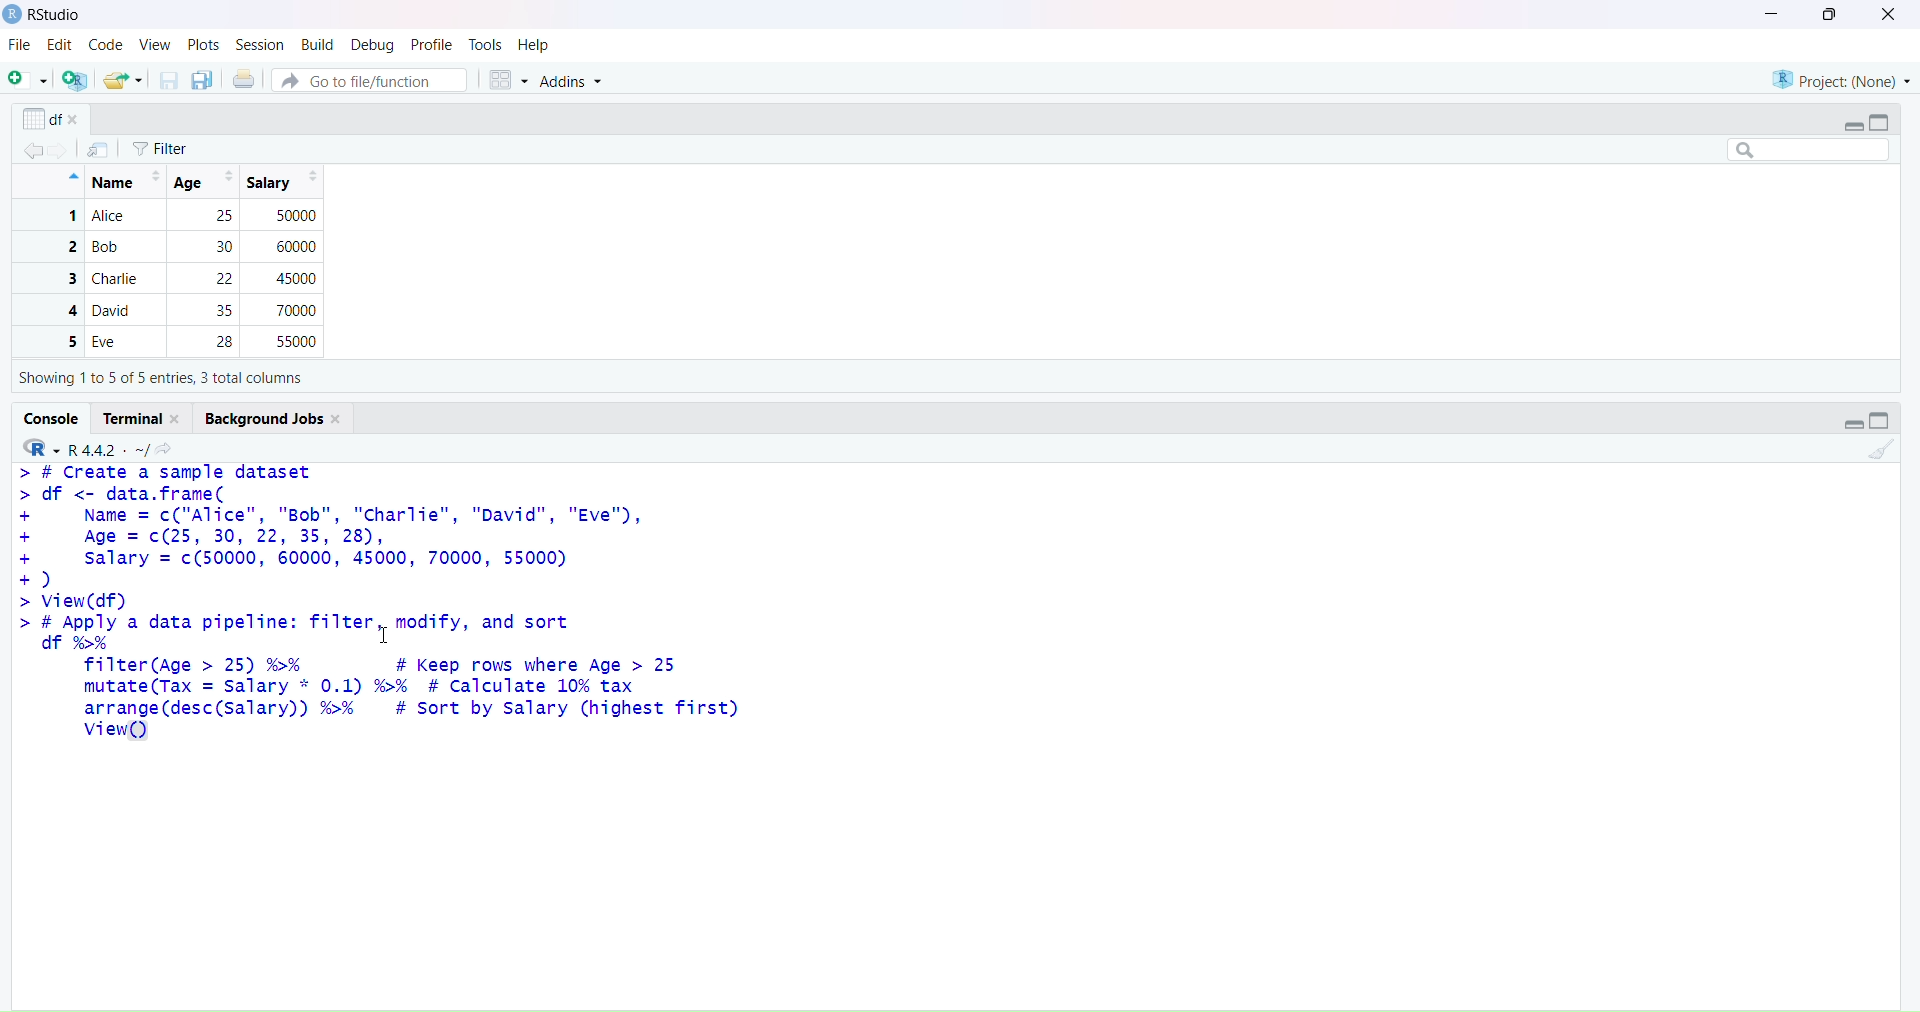 The image size is (1920, 1012). What do you see at coordinates (1844, 125) in the screenshot?
I see `expand` at bounding box center [1844, 125].